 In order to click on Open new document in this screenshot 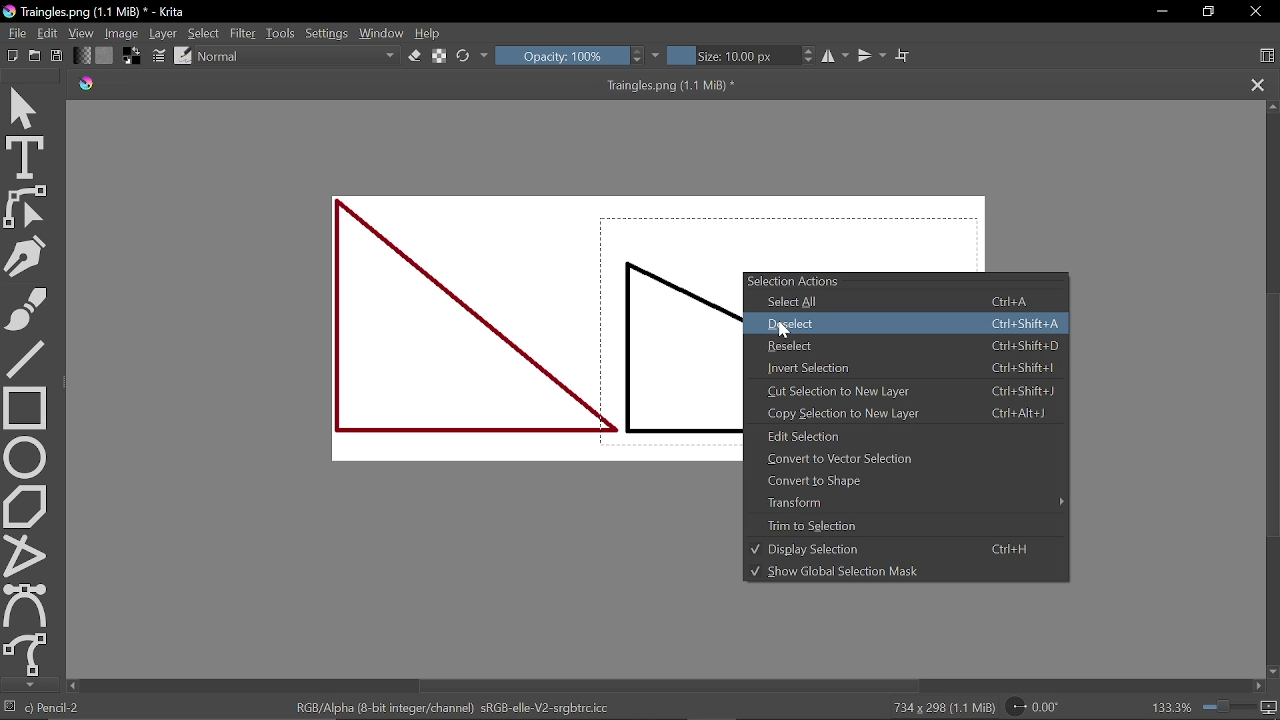, I will do `click(35, 56)`.